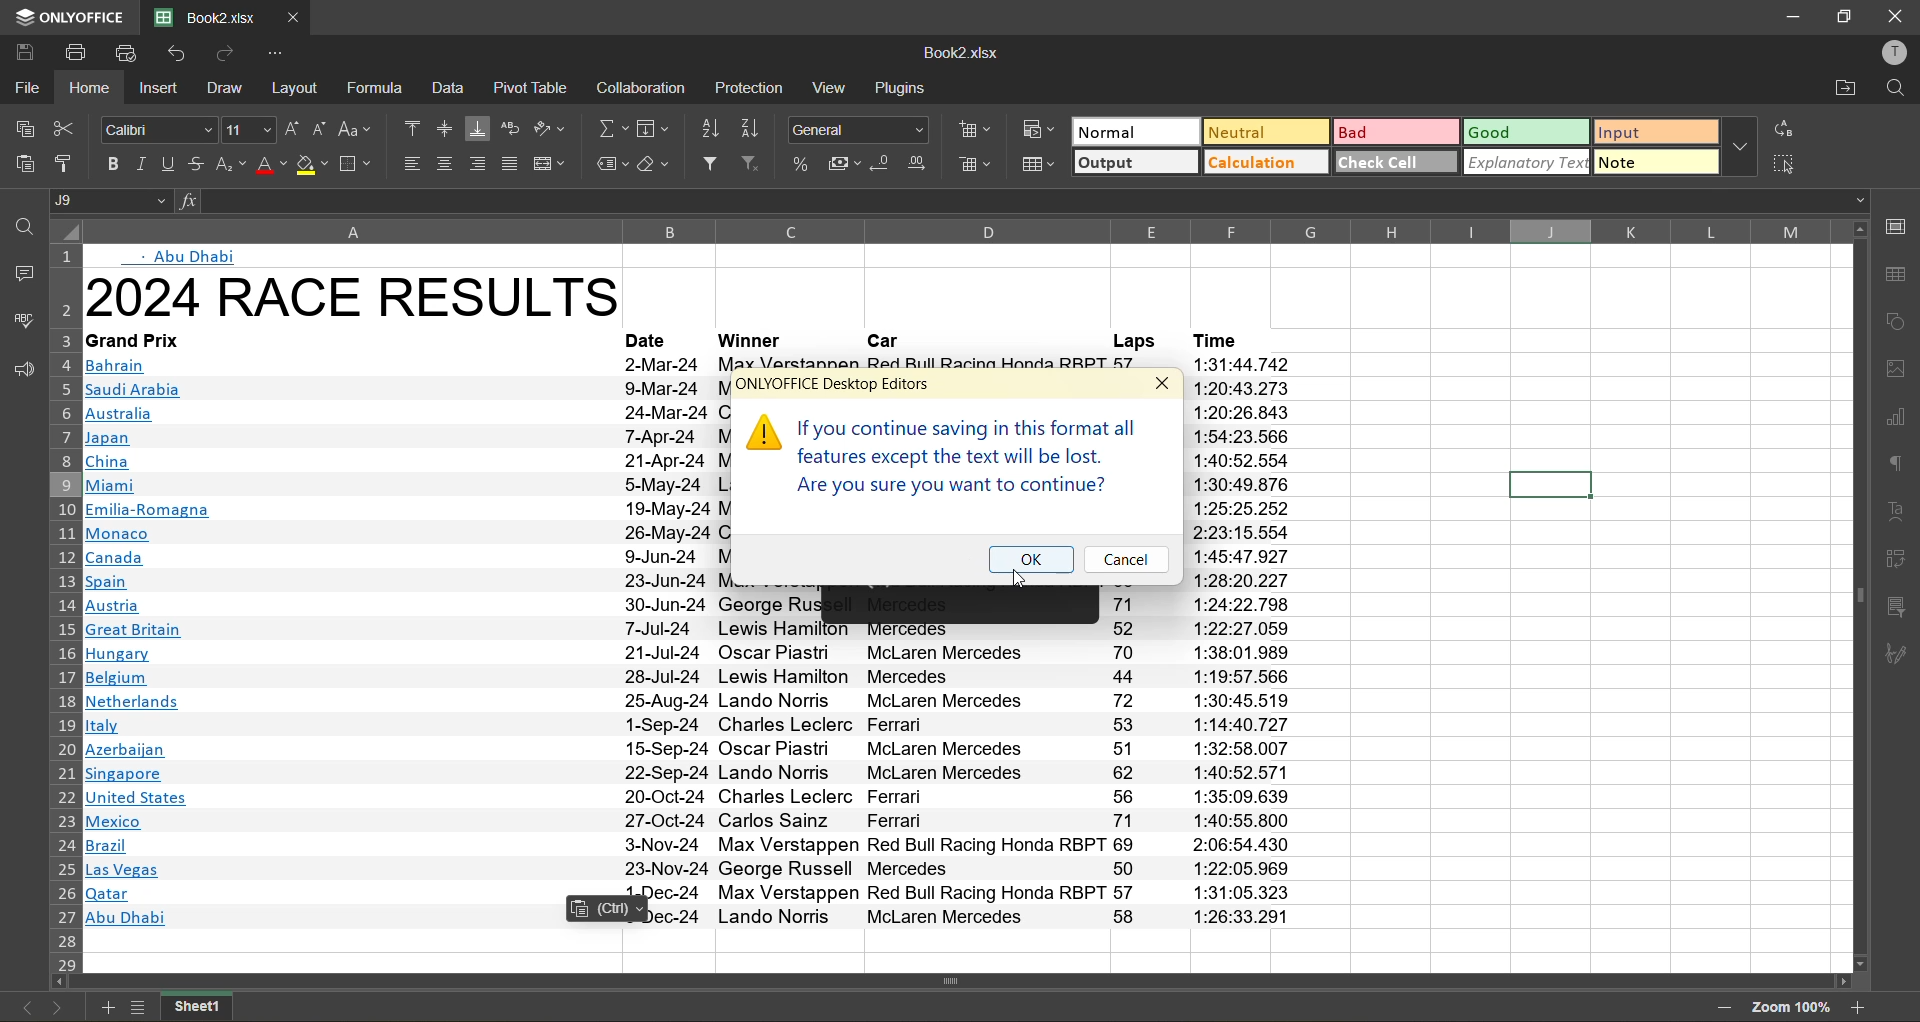 This screenshot has width=1920, height=1022. I want to click on wrap text, so click(511, 130).